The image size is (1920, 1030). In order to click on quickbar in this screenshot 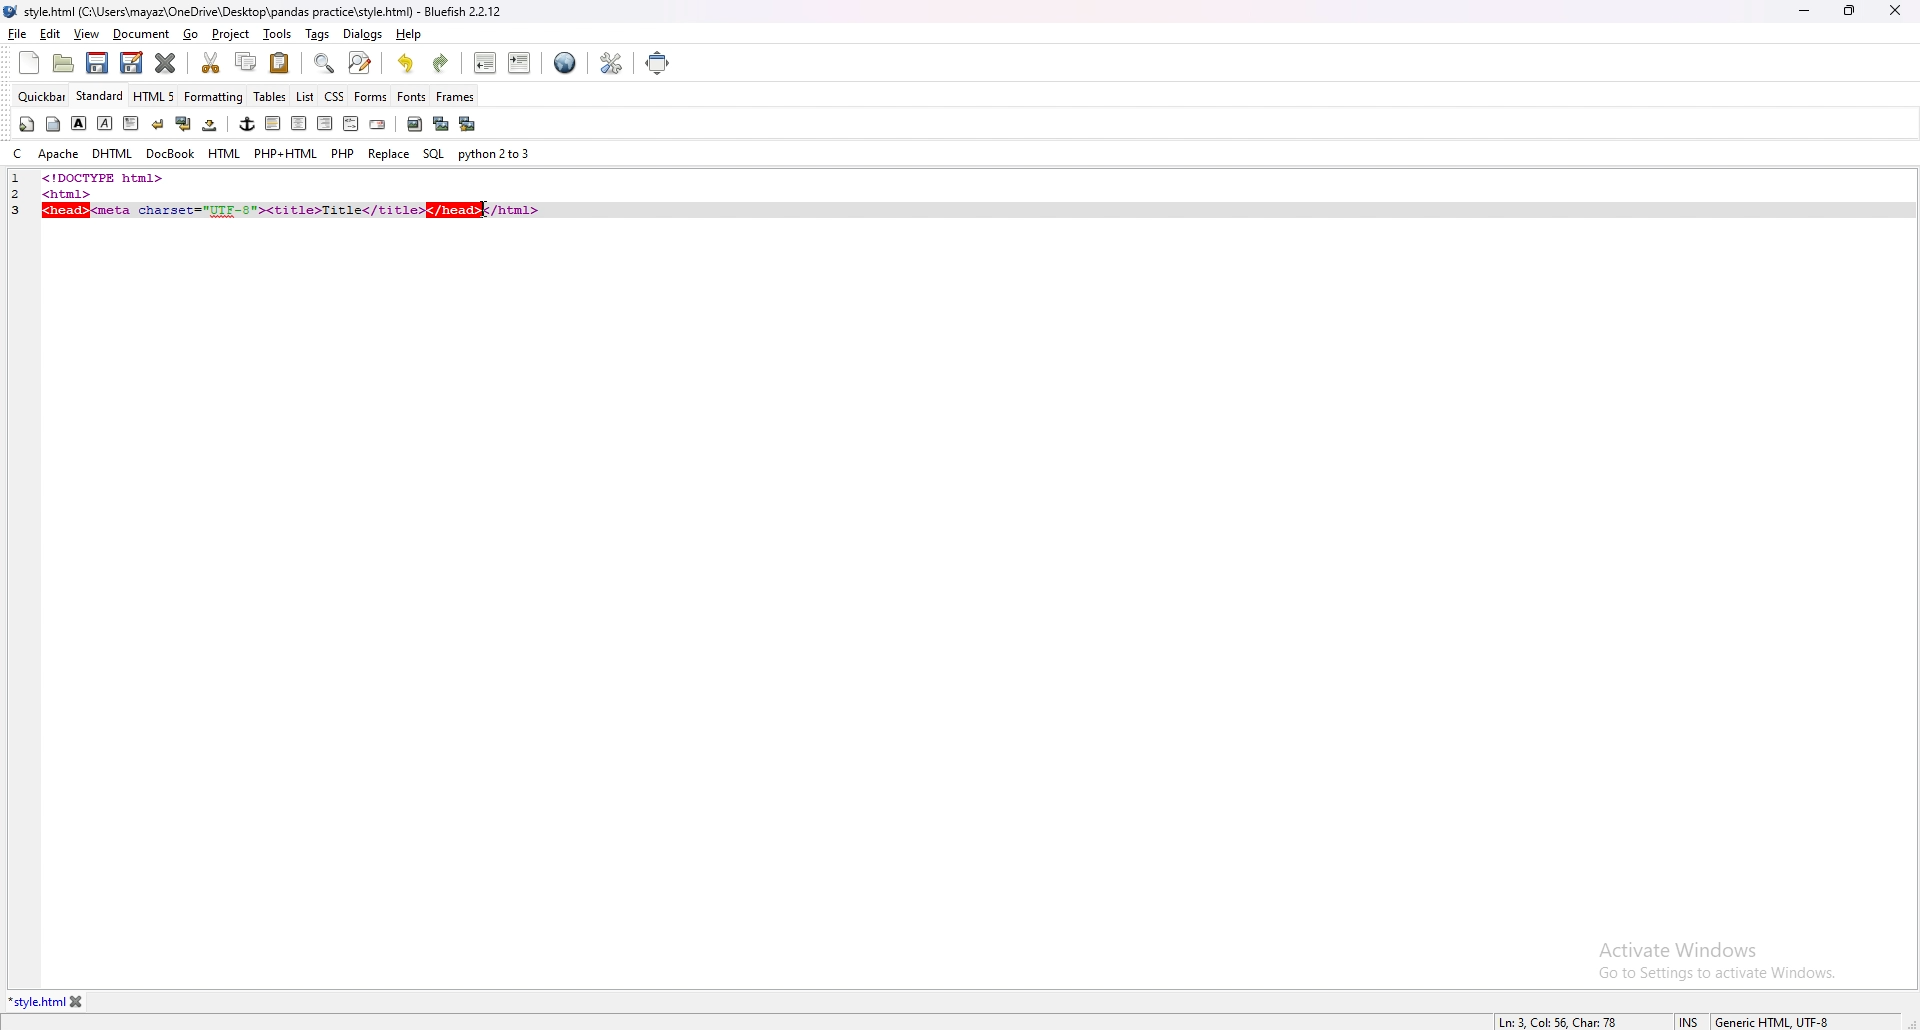, I will do `click(43, 96)`.